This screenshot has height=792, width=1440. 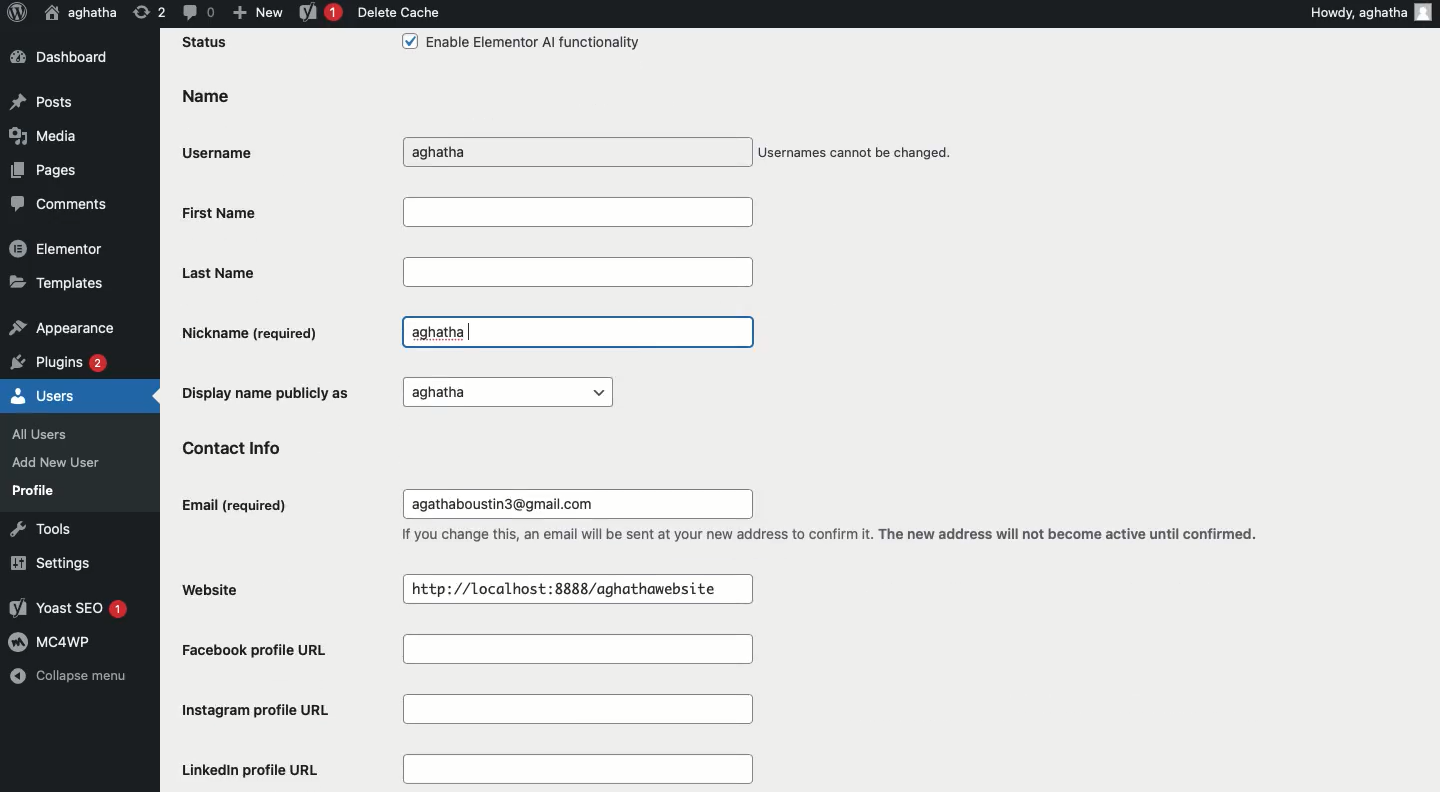 I want to click on Contact info, so click(x=244, y=446).